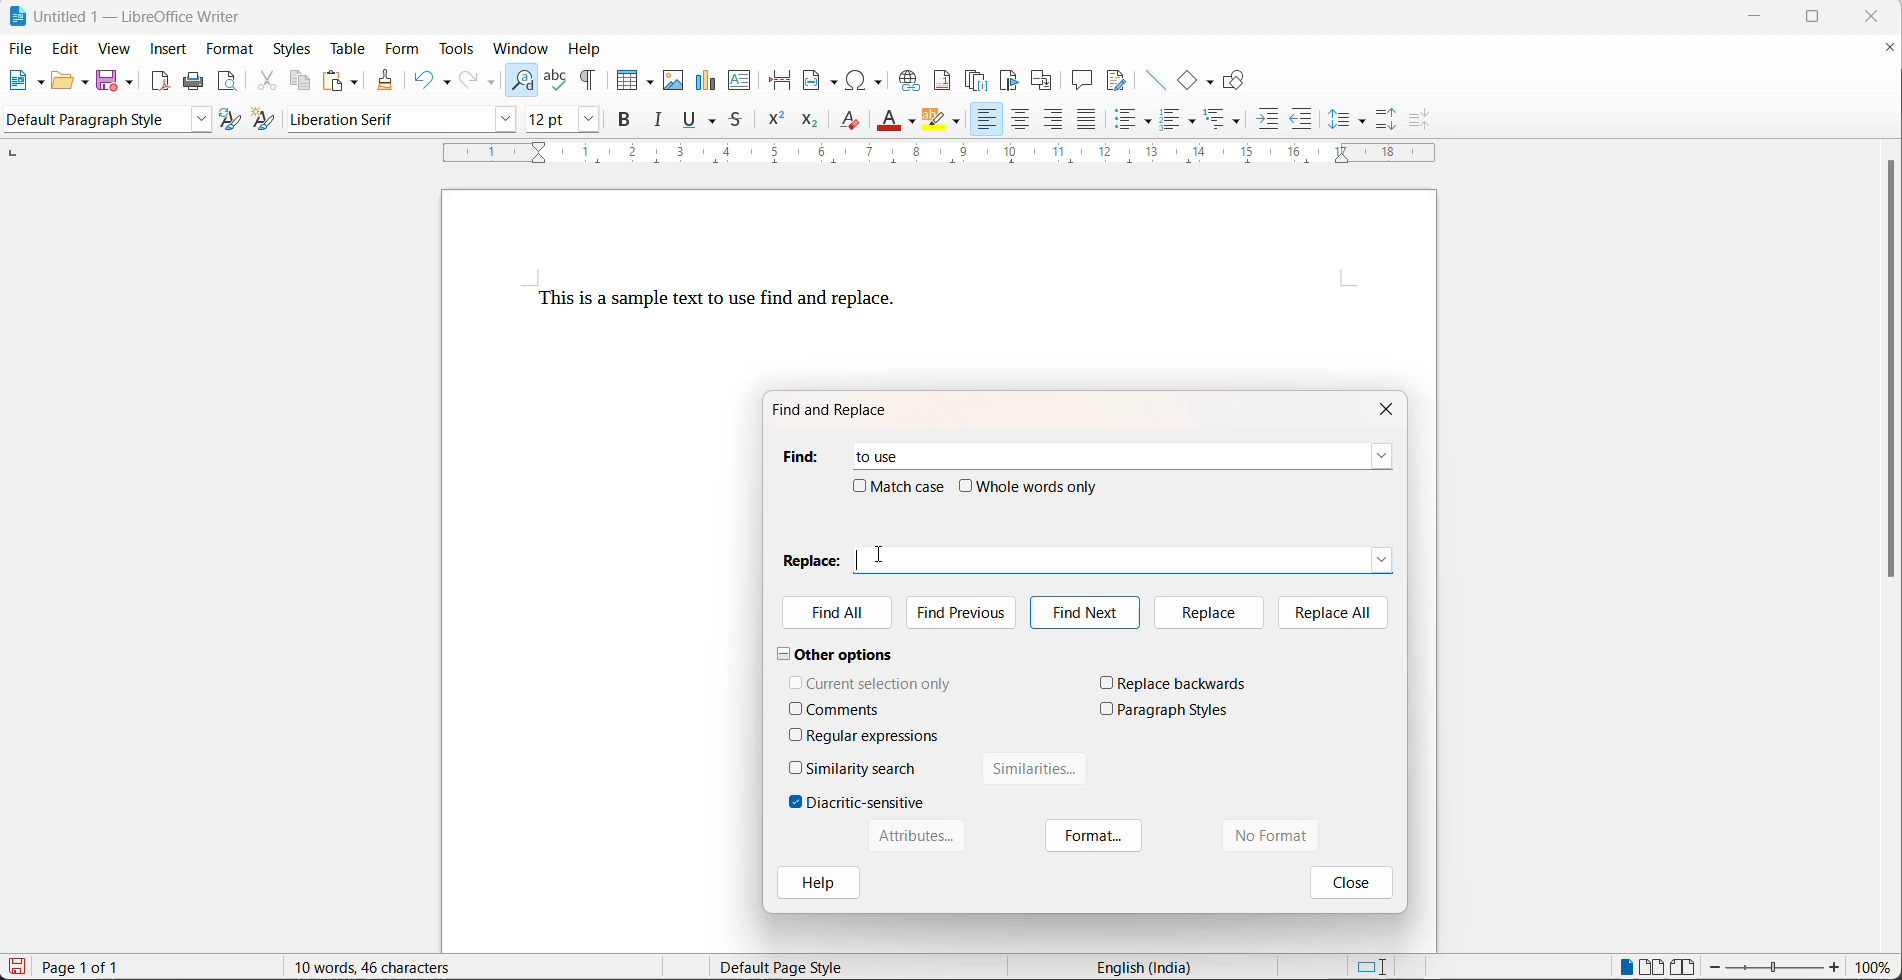 Image resolution: width=1902 pixels, height=980 pixels. What do you see at coordinates (1206, 612) in the screenshot?
I see `replace` at bounding box center [1206, 612].